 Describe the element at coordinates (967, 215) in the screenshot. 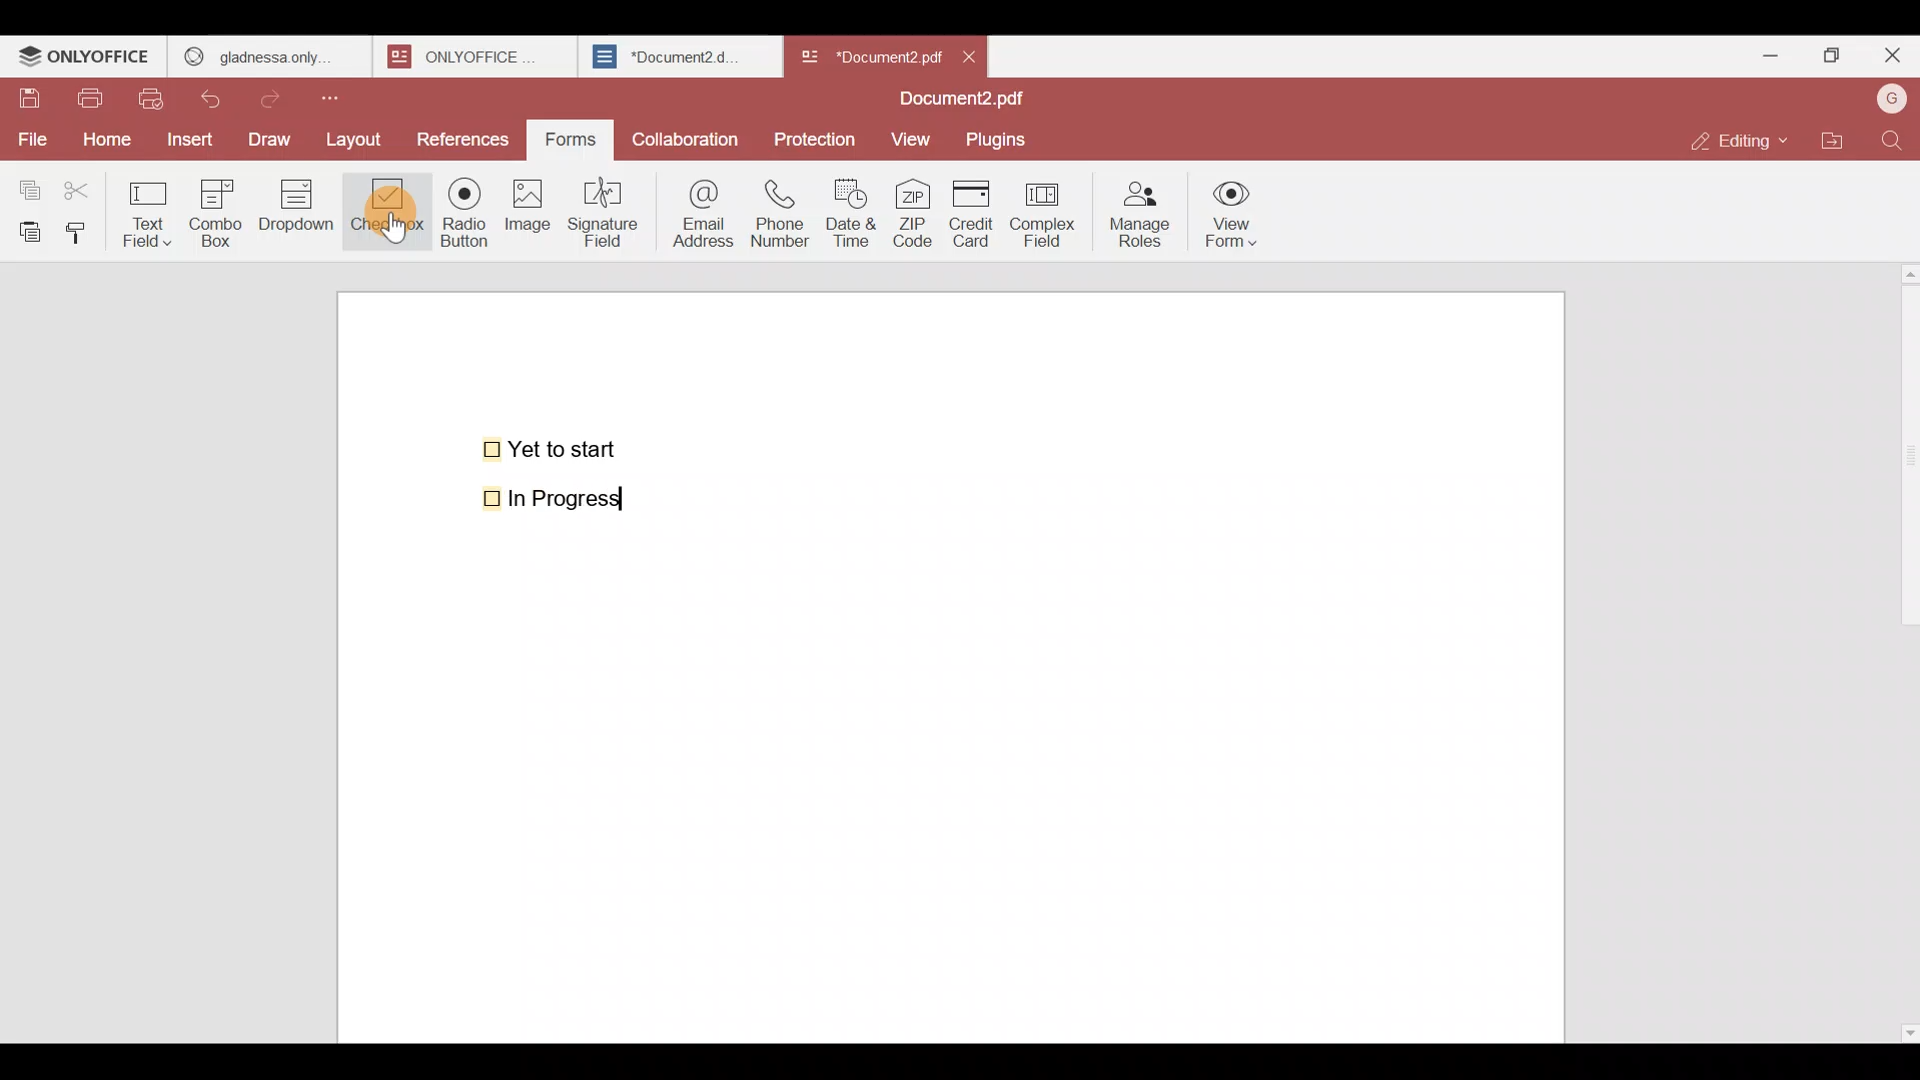

I see `Credit card` at that location.